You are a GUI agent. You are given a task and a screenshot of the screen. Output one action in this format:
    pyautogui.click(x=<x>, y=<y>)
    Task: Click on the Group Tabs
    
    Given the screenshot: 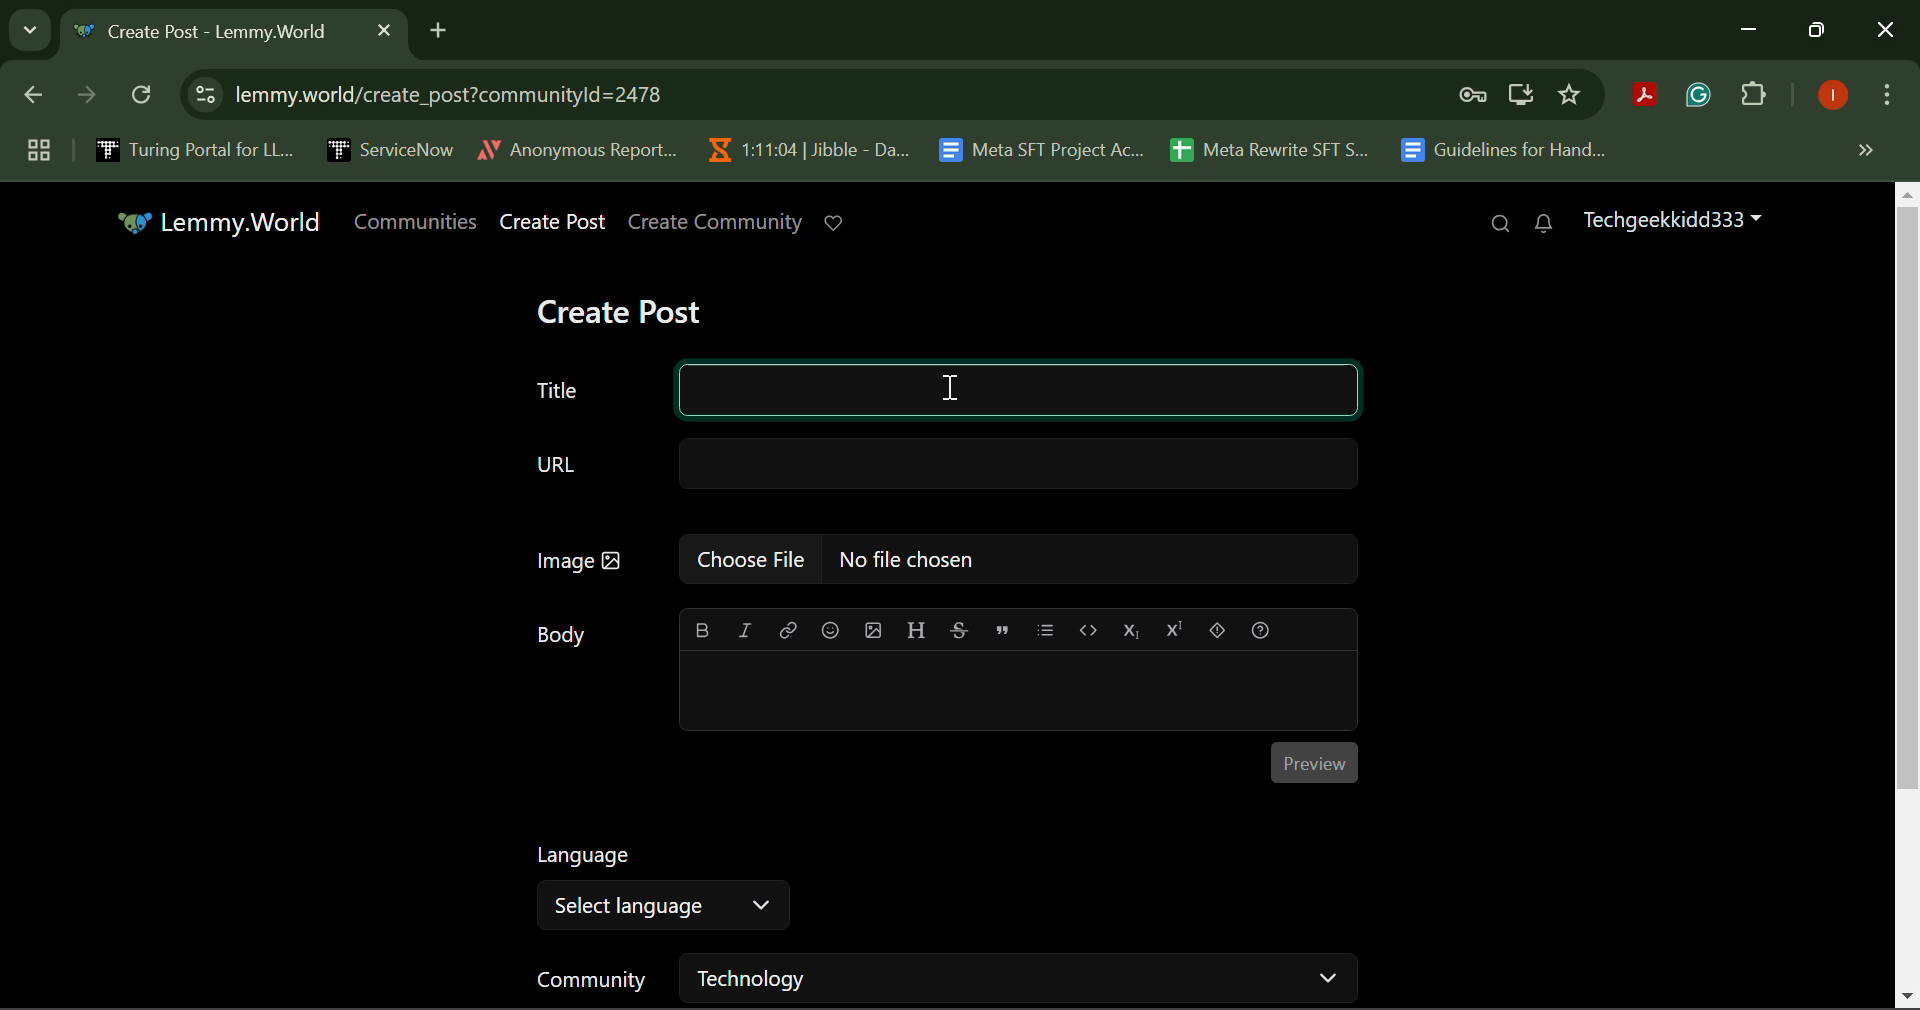 What is the action you would take?
    pyautogui.click(x=38, y=149)
    